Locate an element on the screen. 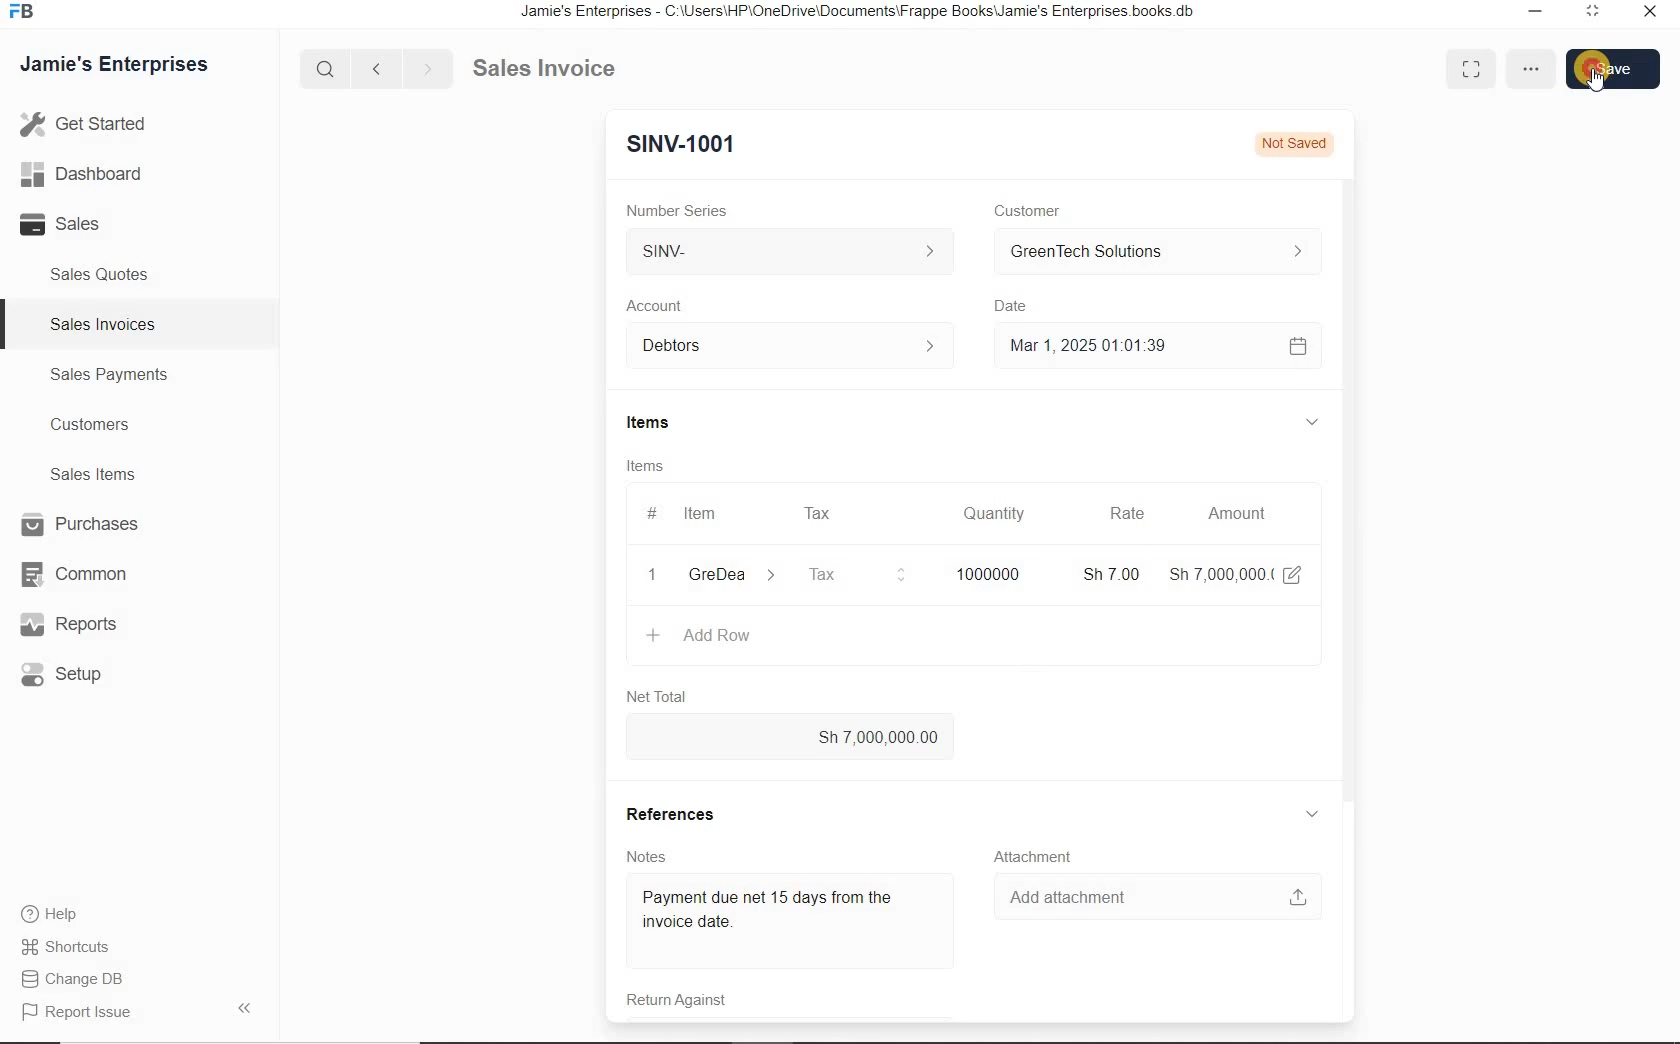 This screenshot has height=1044, width=1680. restore down is located at coordinates (1531, 13).